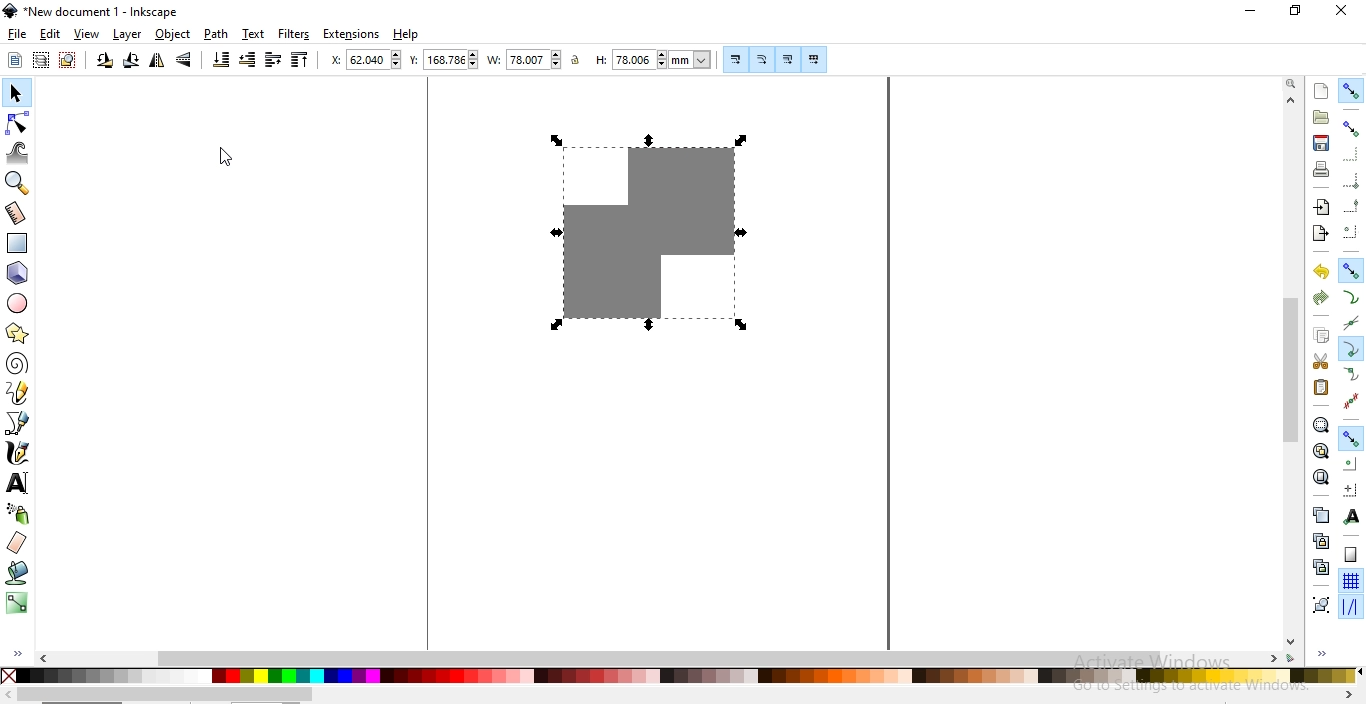  I want to click on create spiral, so click(16, 362).